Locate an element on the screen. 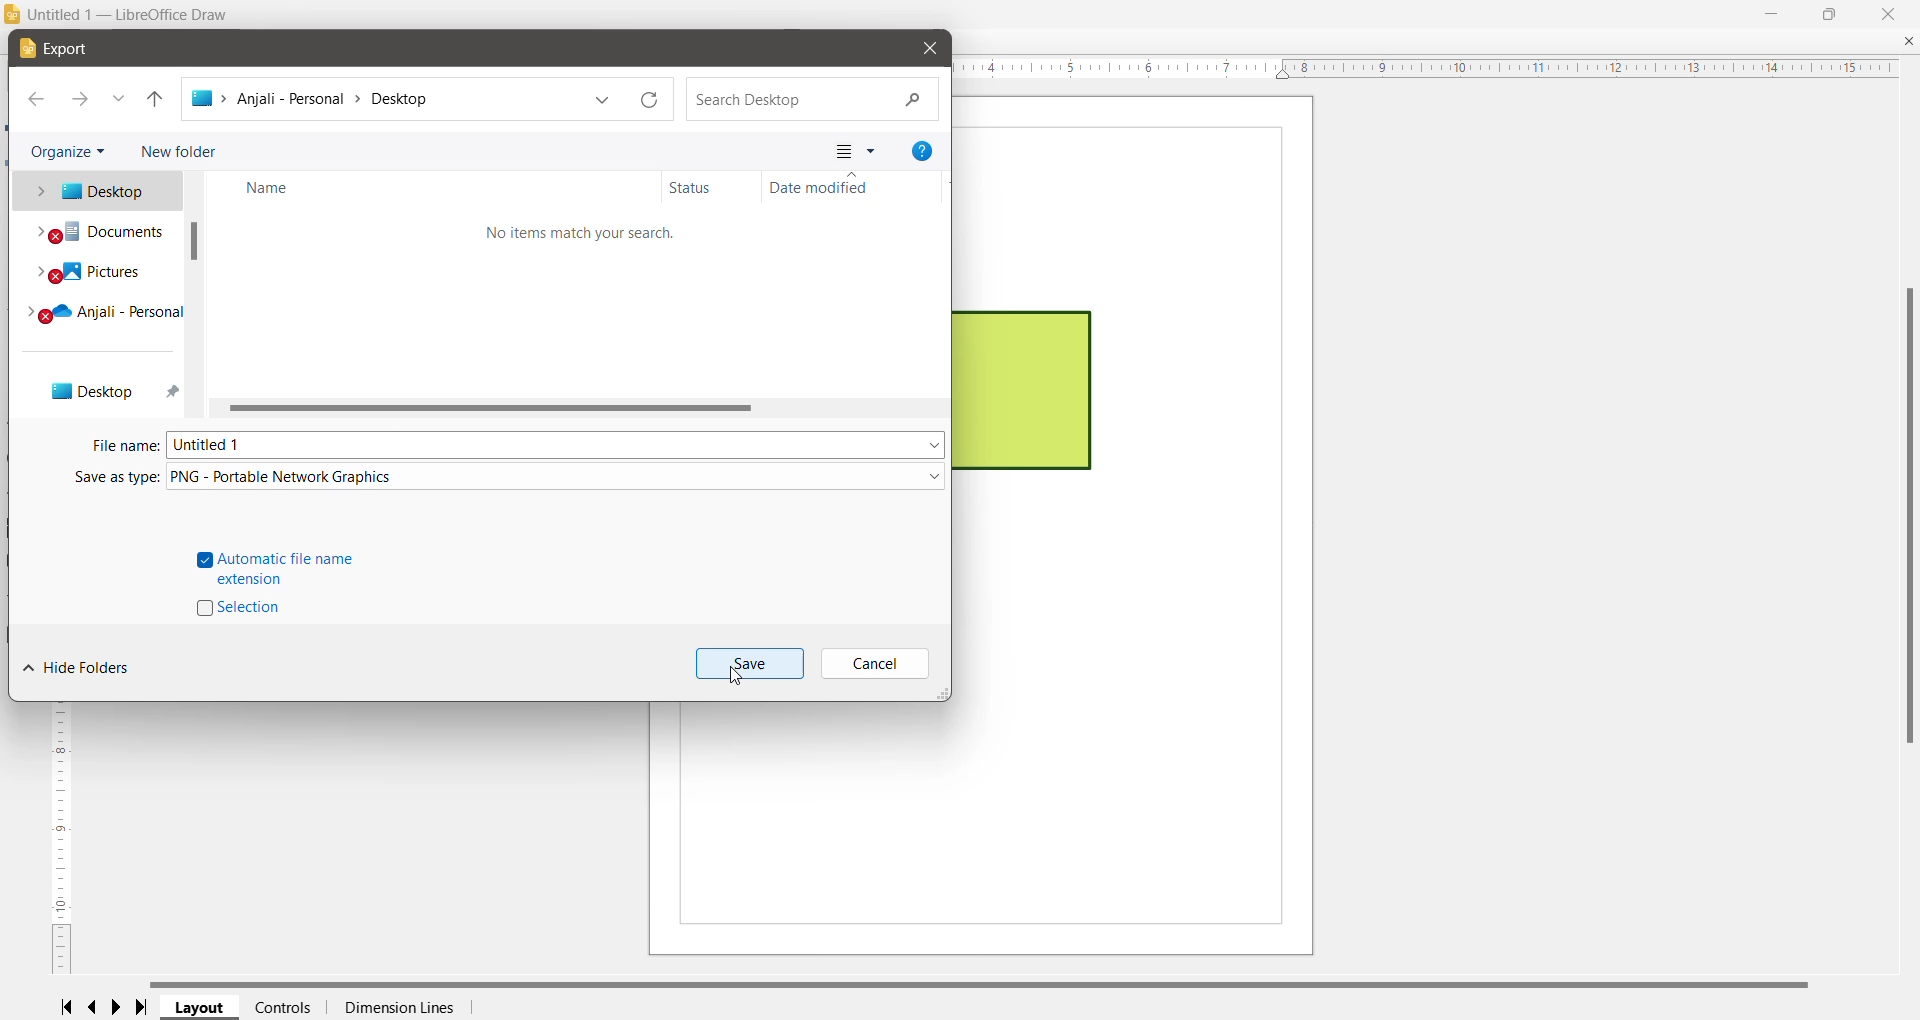 The width and height of the screenshot is (1920, 1020). Scroll to next page is located at coordinates (121, 1007).